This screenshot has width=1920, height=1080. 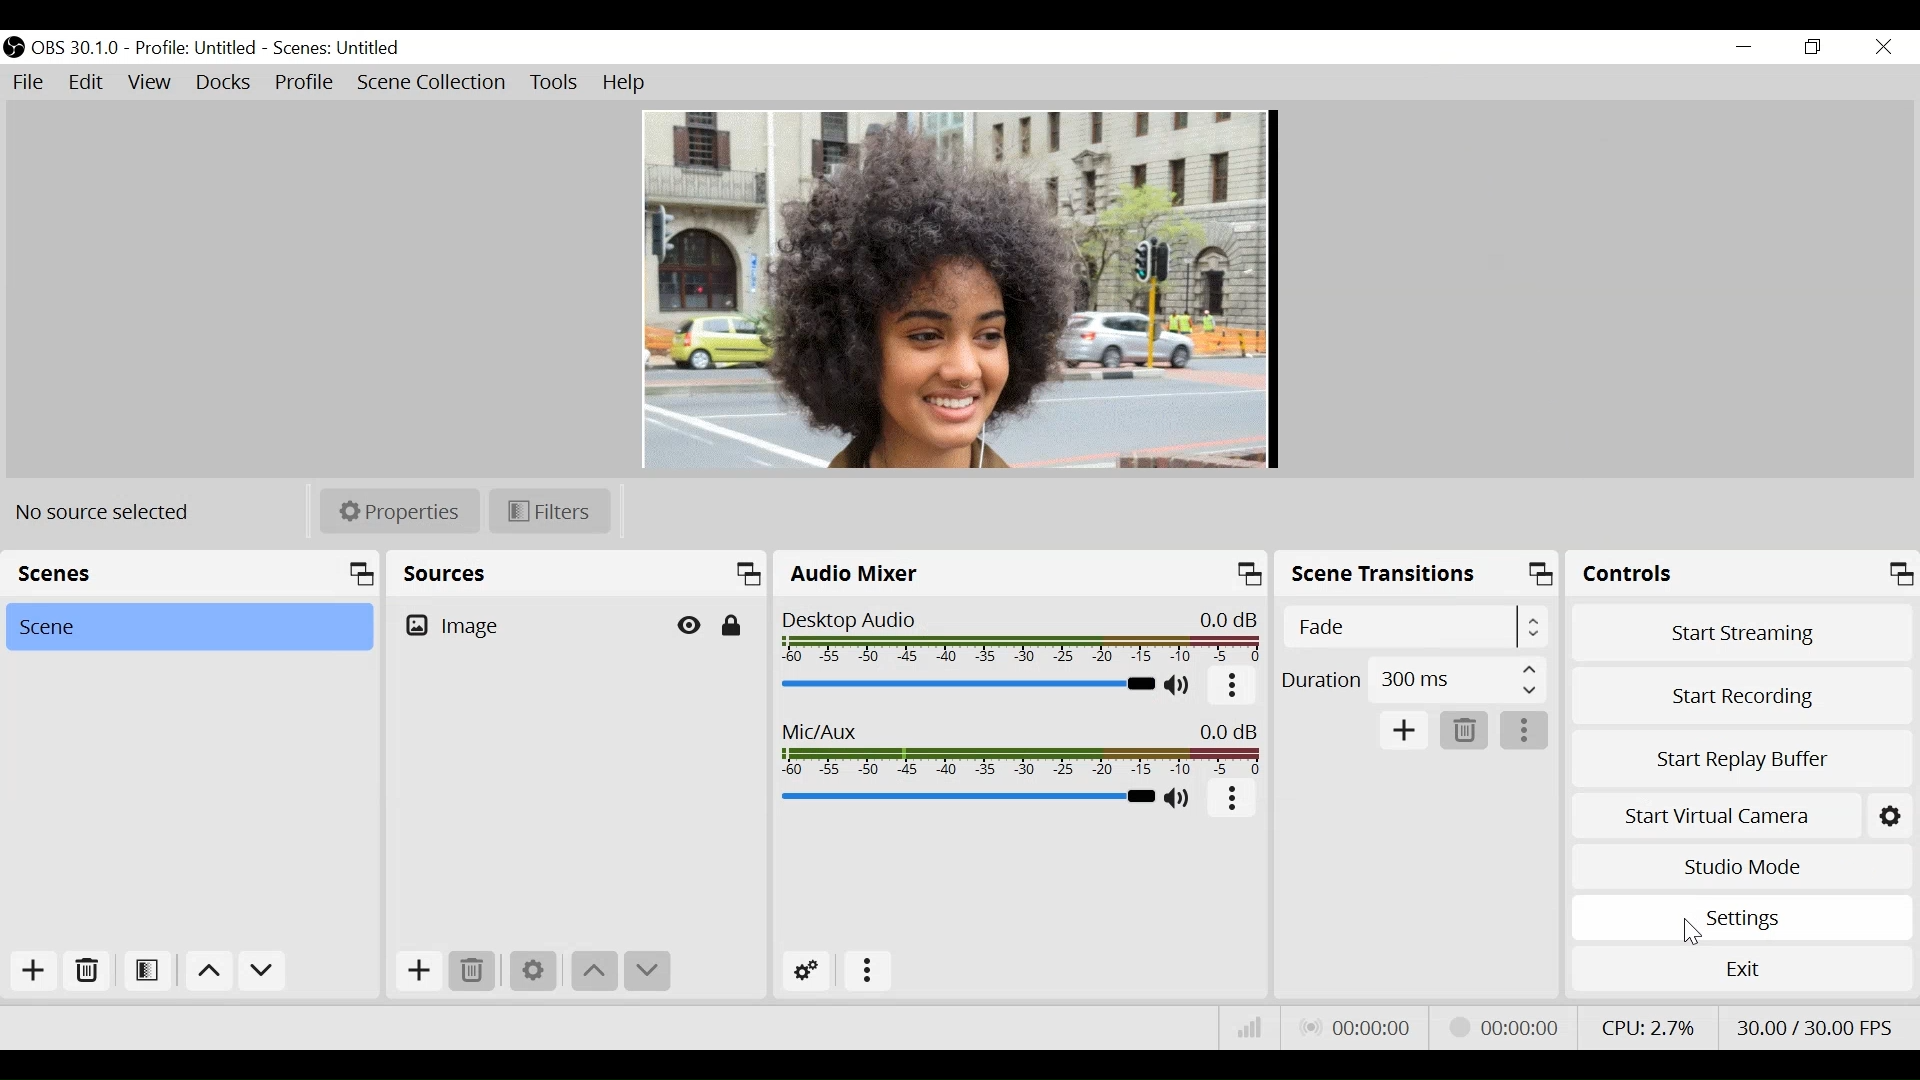 What do you see at coordinates (625, 82) in the screenshot?
I see `Help` at bounding box center [625, 82].